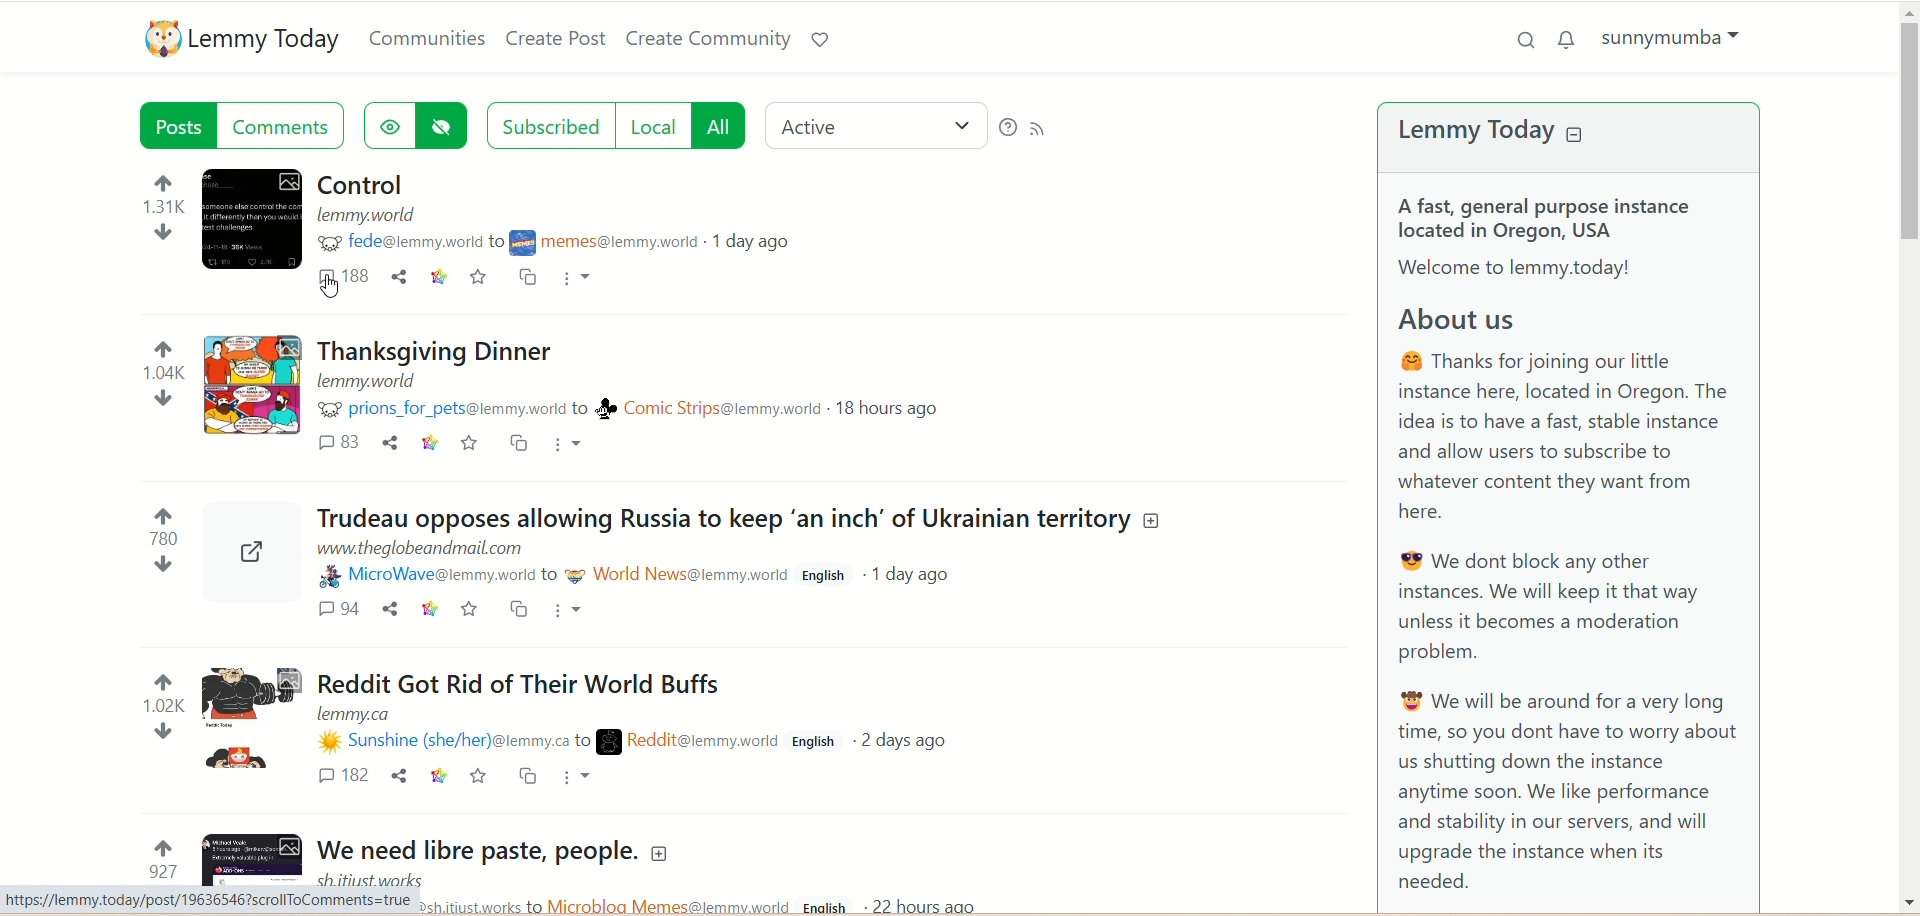 The image size is (1920, 916). What do you see at coordinates (756, 243) in the screenshot?
I see `1 day ago` at bounding box center [756, 243].